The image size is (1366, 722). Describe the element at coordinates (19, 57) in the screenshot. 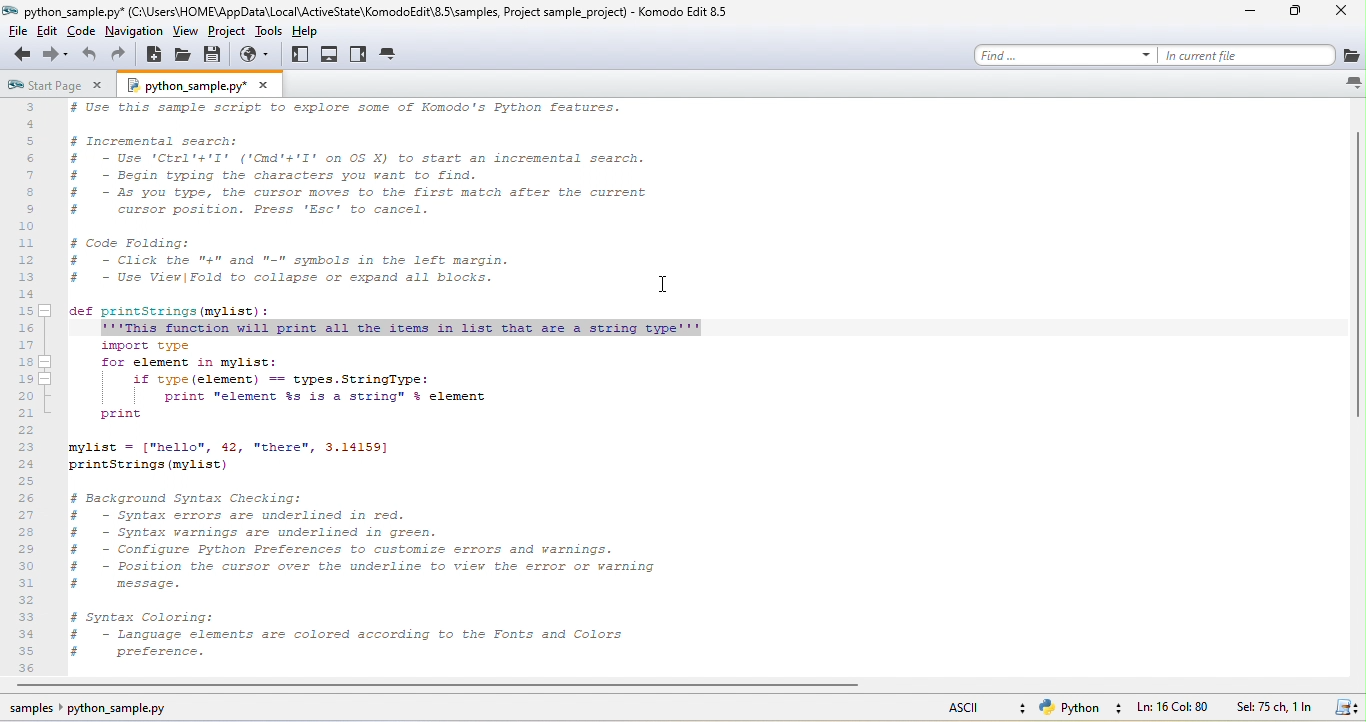

I see `back` at that location.